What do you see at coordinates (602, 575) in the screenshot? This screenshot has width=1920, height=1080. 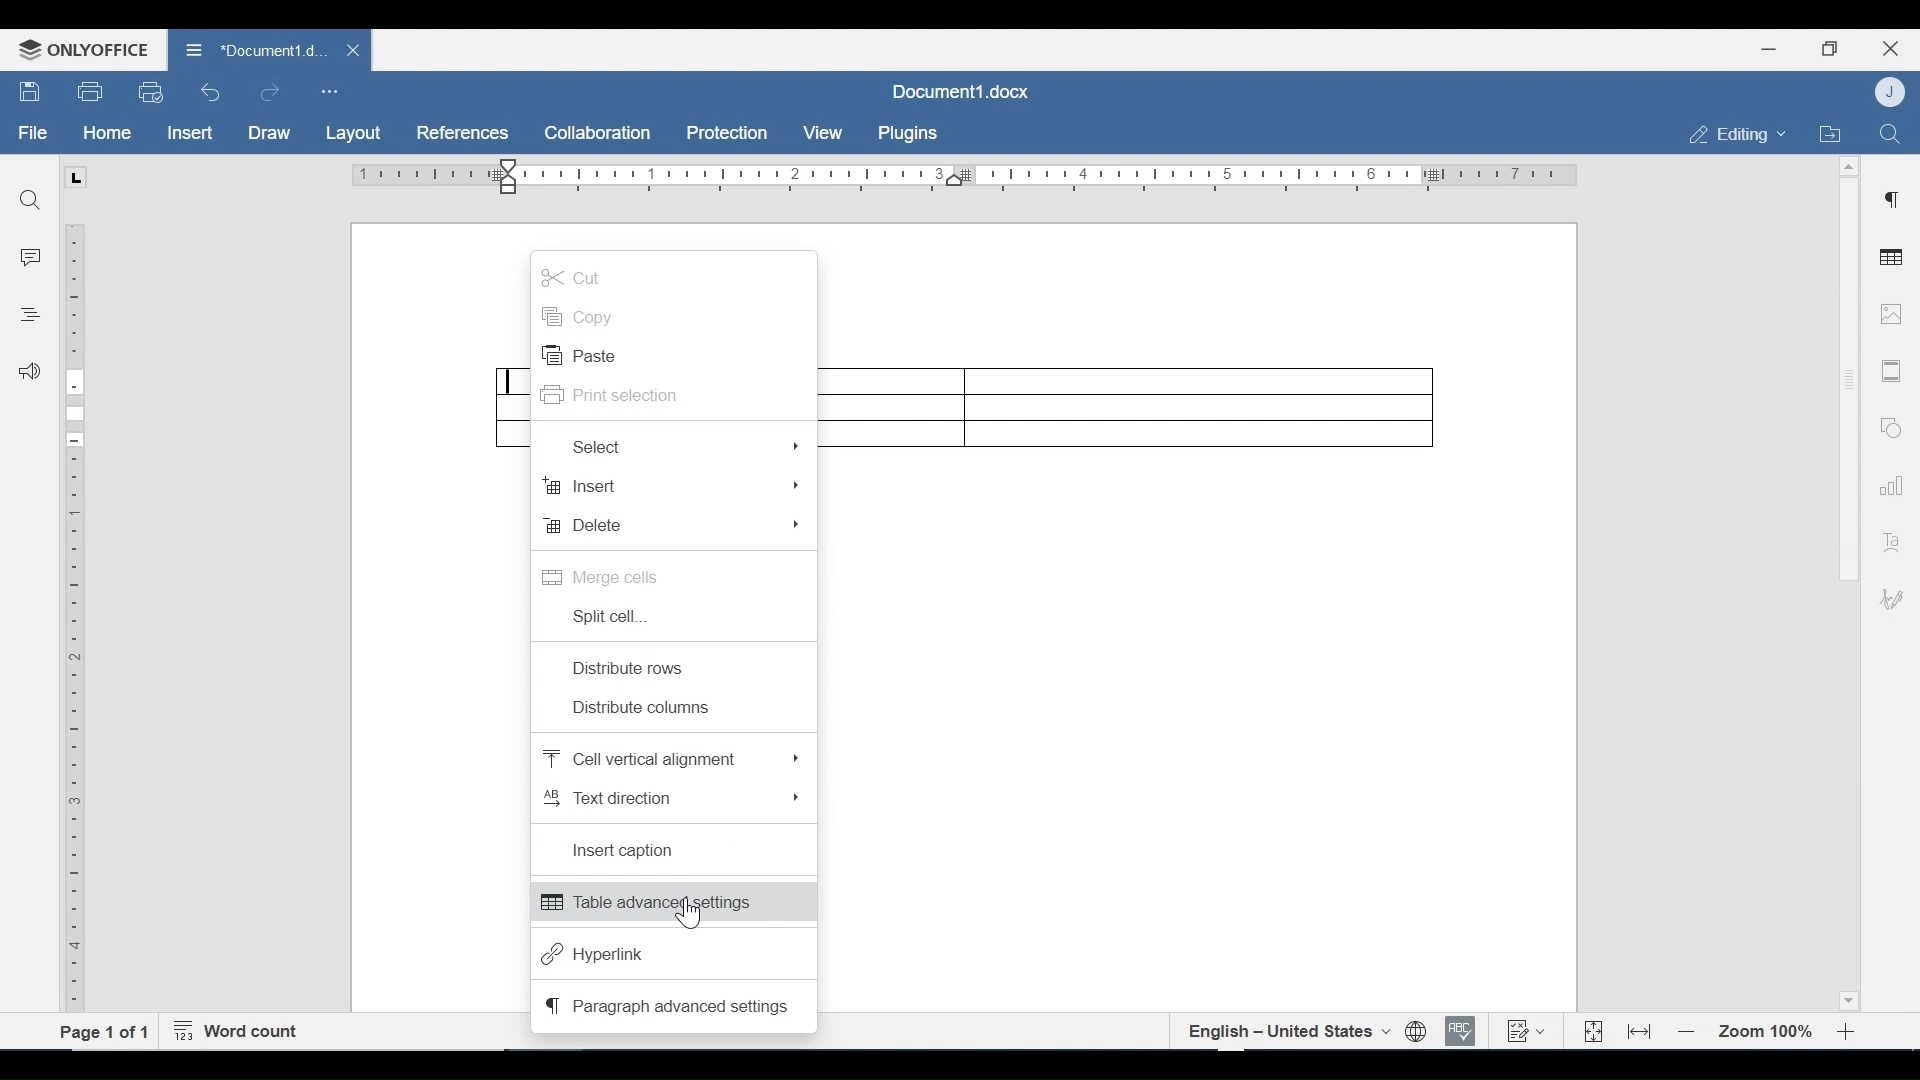 I see `Merge Cells` at bounding box center [602, 575].